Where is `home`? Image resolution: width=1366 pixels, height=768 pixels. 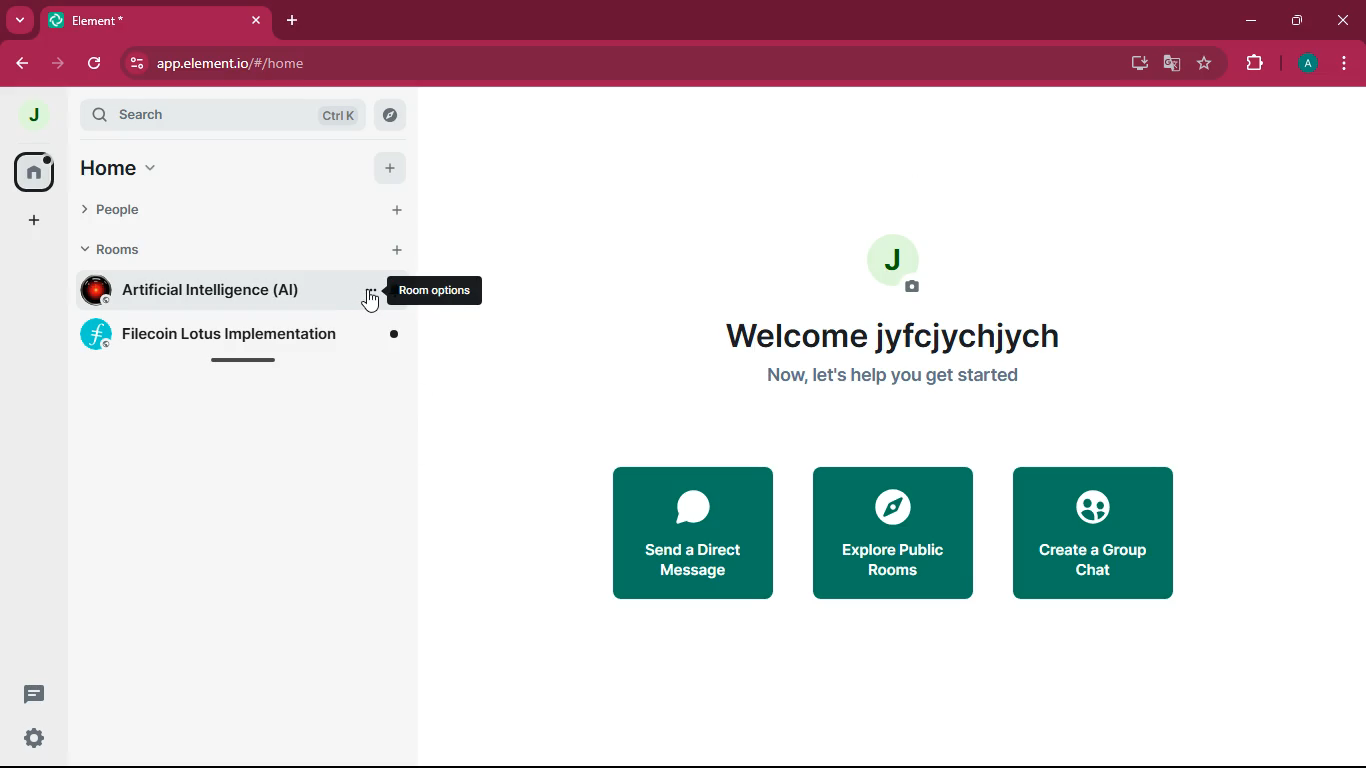
home is located at coordinates (38, 173).